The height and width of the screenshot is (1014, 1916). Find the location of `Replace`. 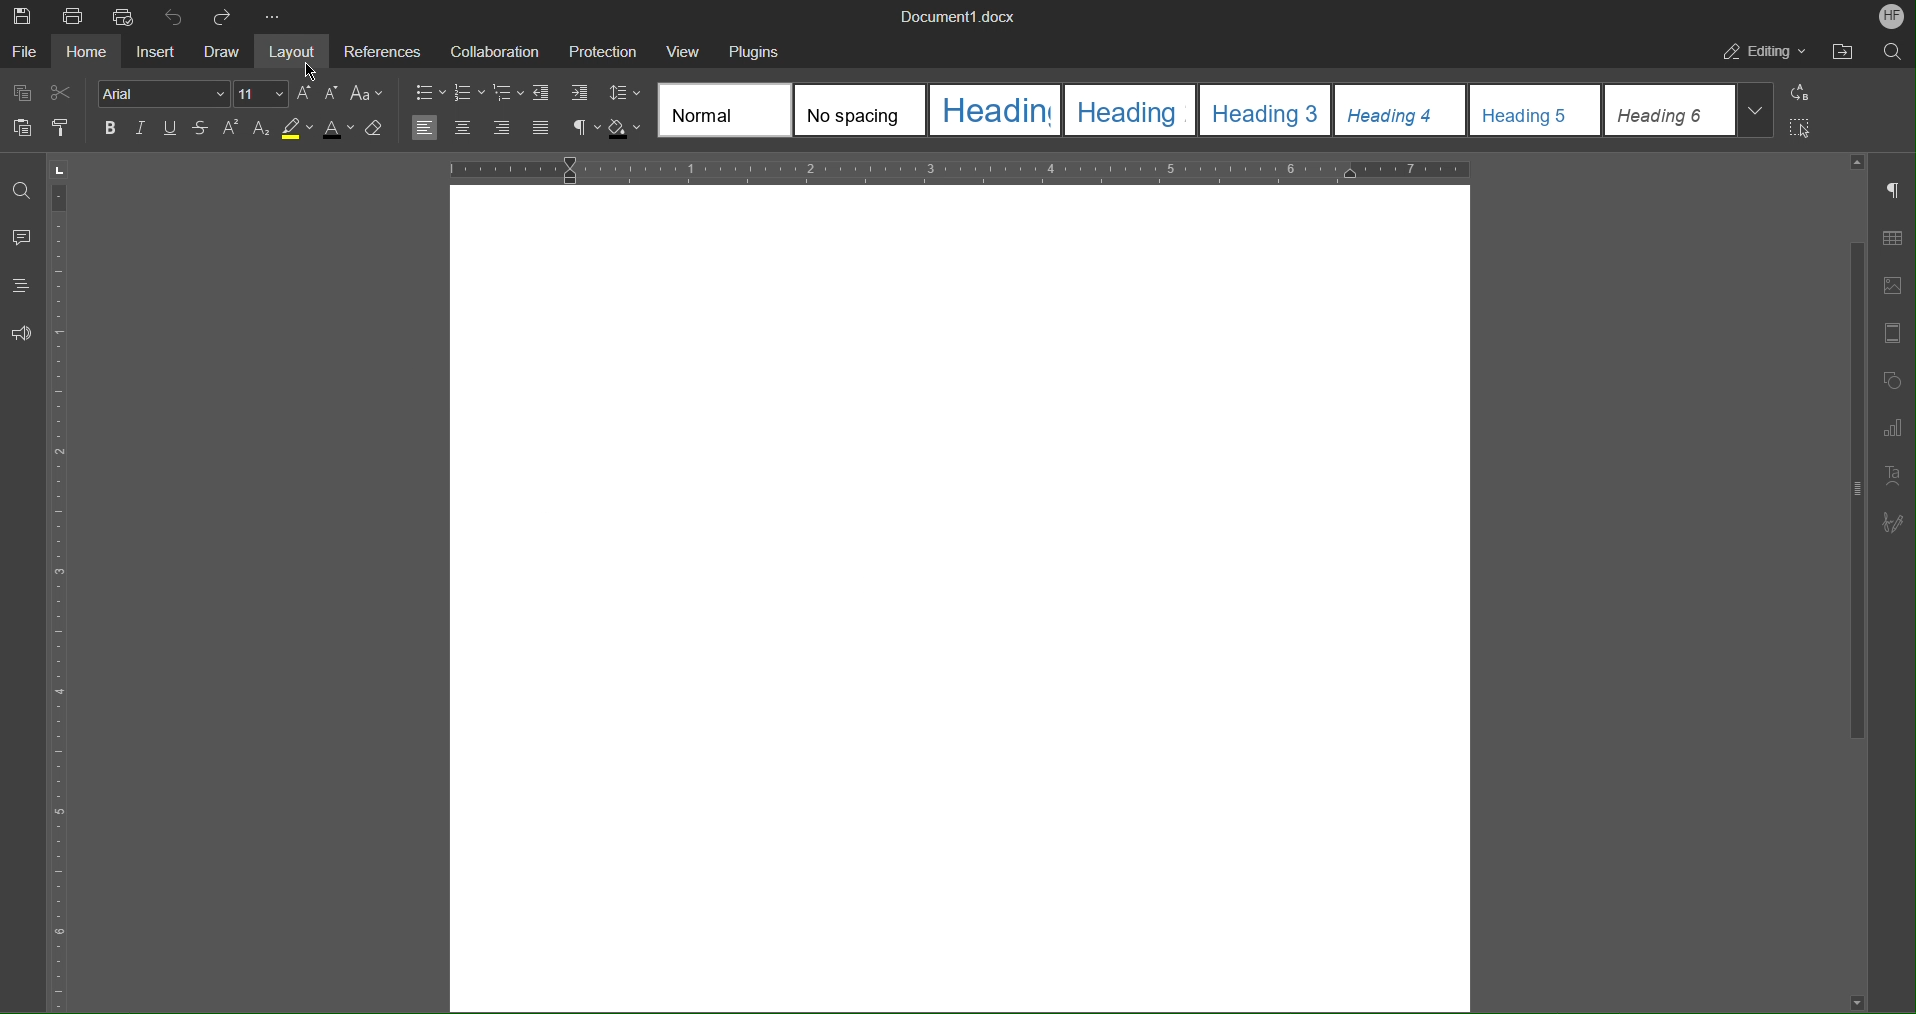

Replace is located at coordinates (1798, 93).